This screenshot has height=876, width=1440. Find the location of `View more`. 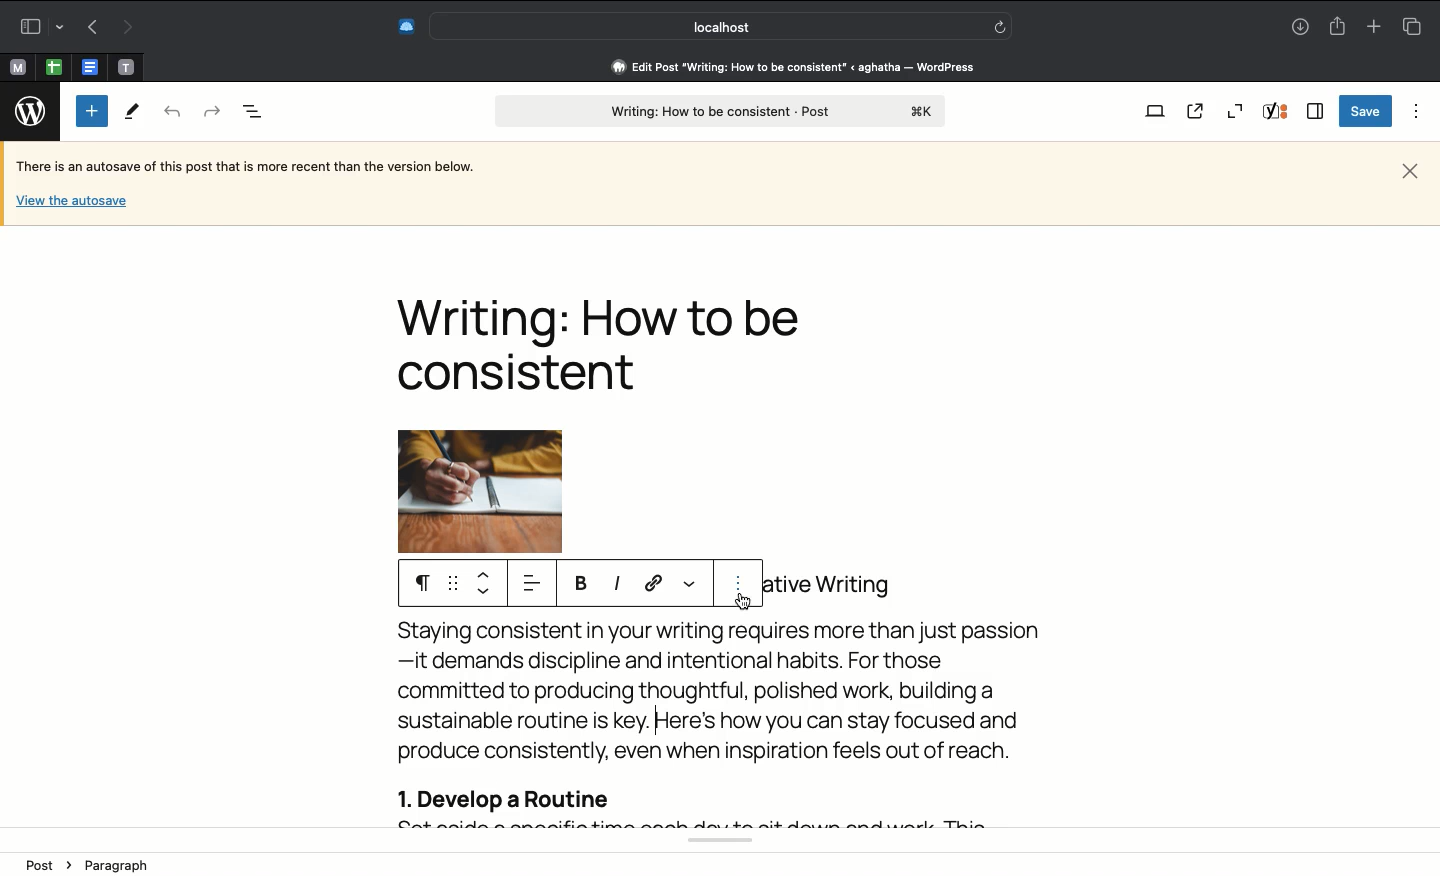

View more is located at coordinates (690, 580).